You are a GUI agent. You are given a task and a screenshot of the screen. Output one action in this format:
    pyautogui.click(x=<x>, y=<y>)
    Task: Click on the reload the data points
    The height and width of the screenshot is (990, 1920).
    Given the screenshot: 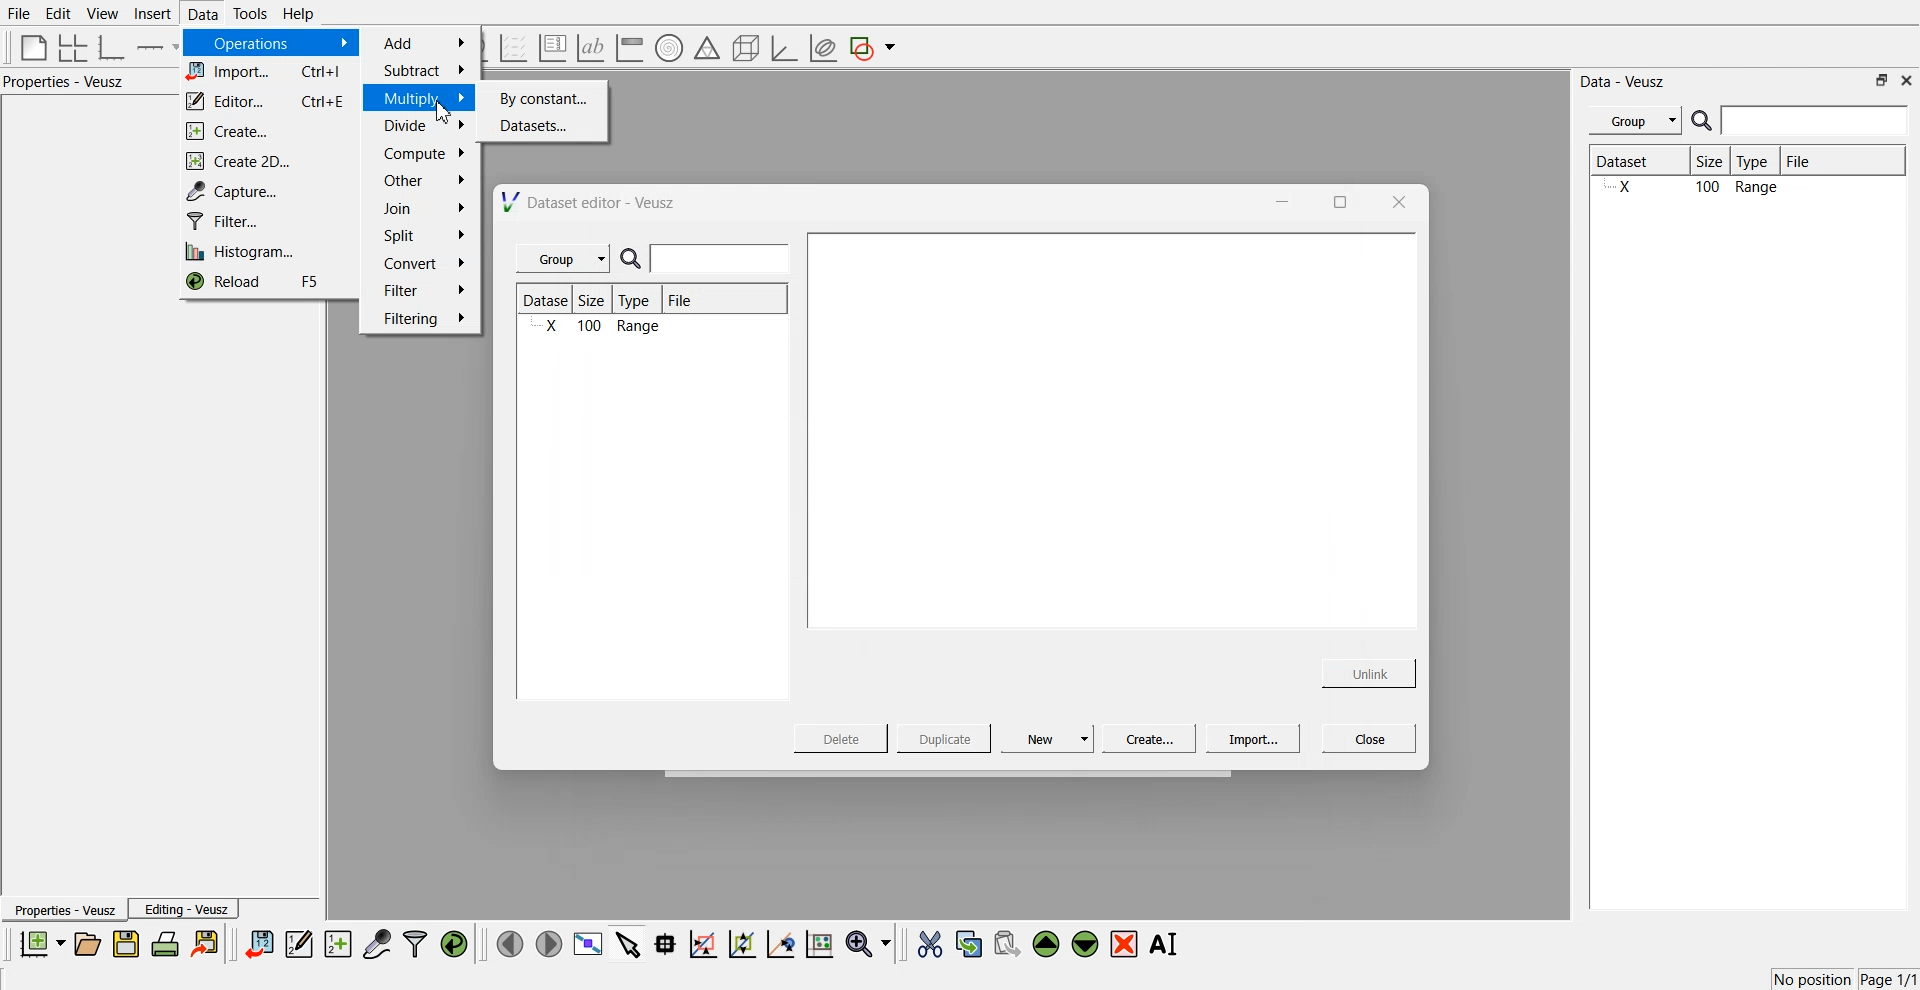 What is the action you would take?
    pyautogui.click(x=455, y=945)
    